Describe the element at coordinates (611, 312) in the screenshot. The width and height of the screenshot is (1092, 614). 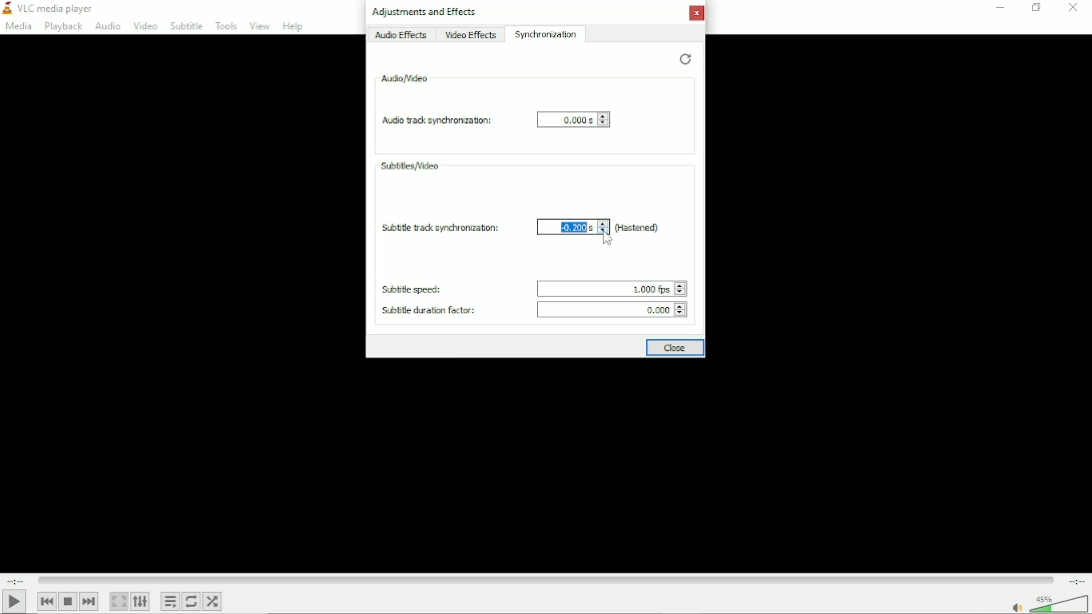
I see `0.000` at that location.